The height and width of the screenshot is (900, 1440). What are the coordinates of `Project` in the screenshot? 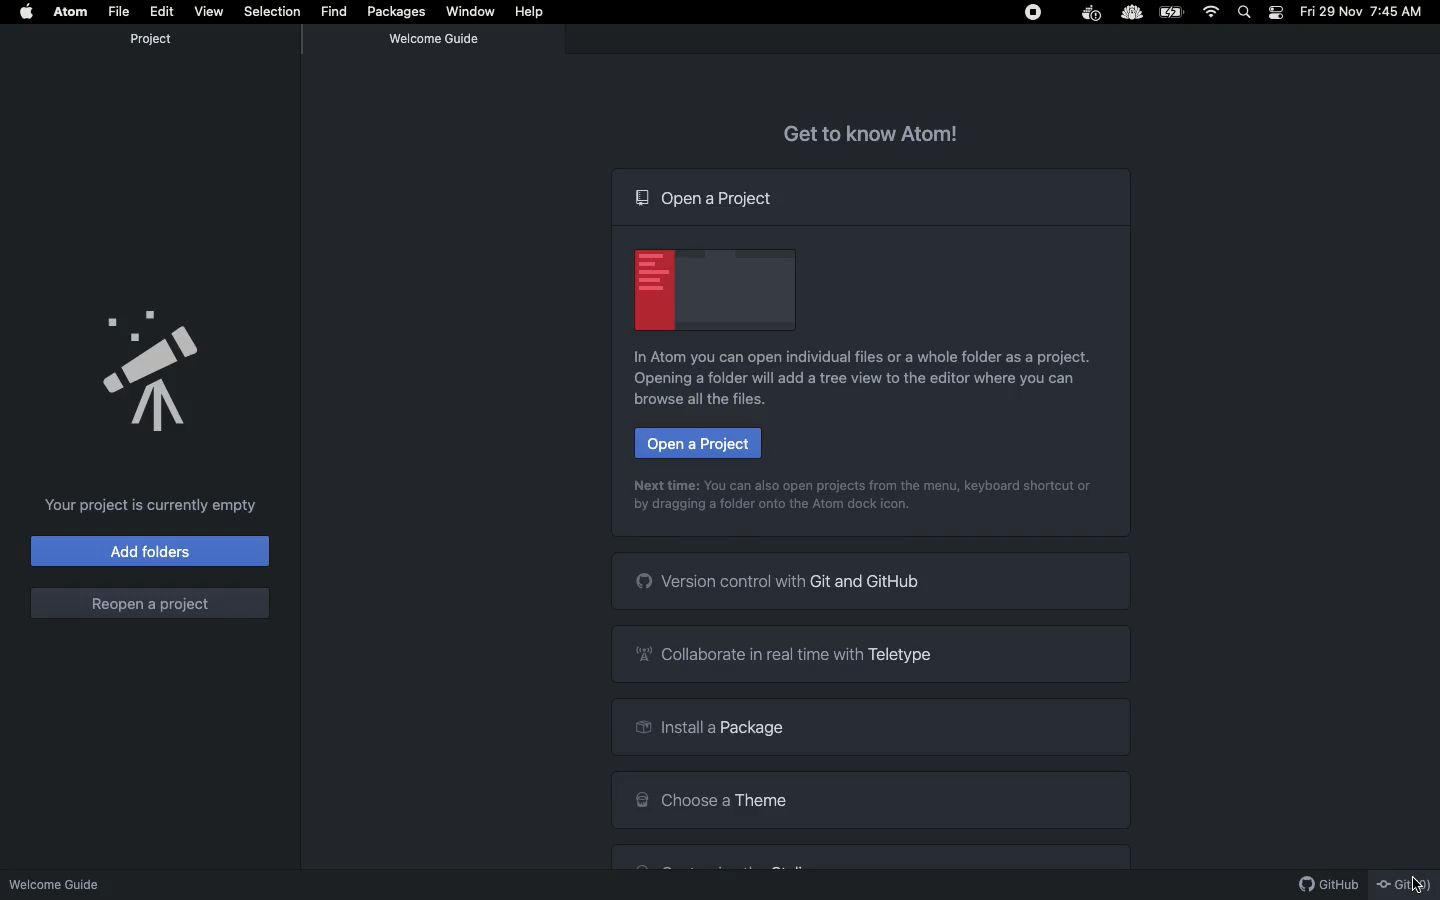 It's located at (151, 39).